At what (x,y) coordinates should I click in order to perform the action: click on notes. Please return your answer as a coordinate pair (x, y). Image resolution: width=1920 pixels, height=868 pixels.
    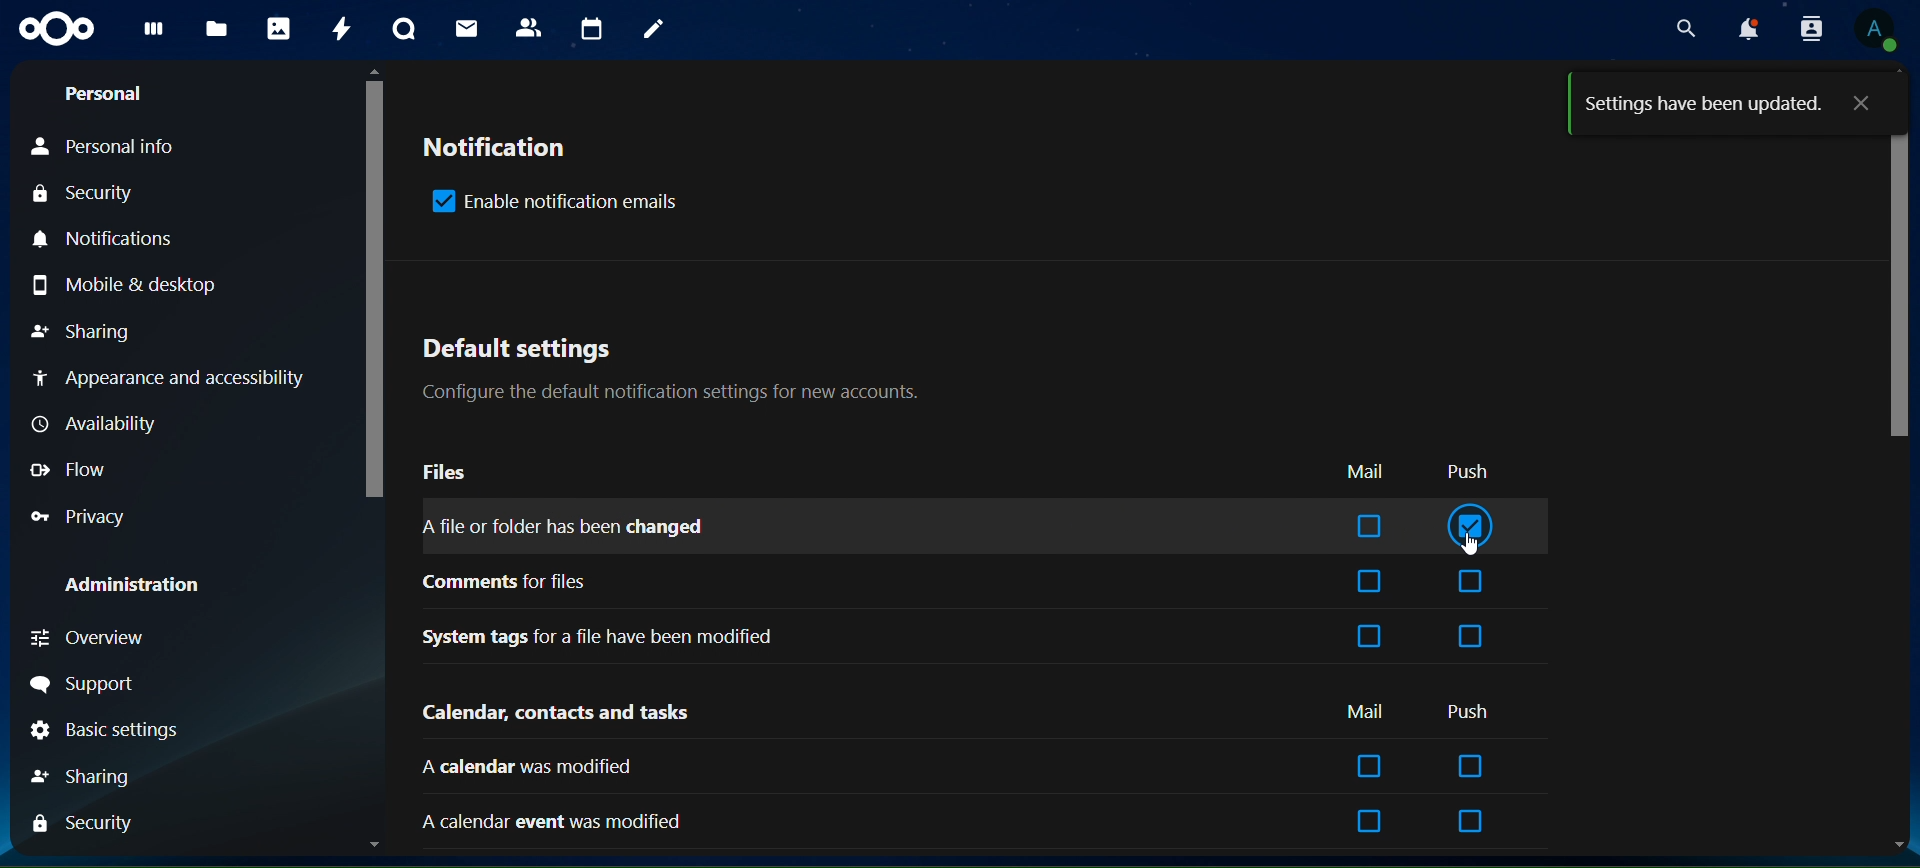
    Looking at the image, I should click on (655, 29).